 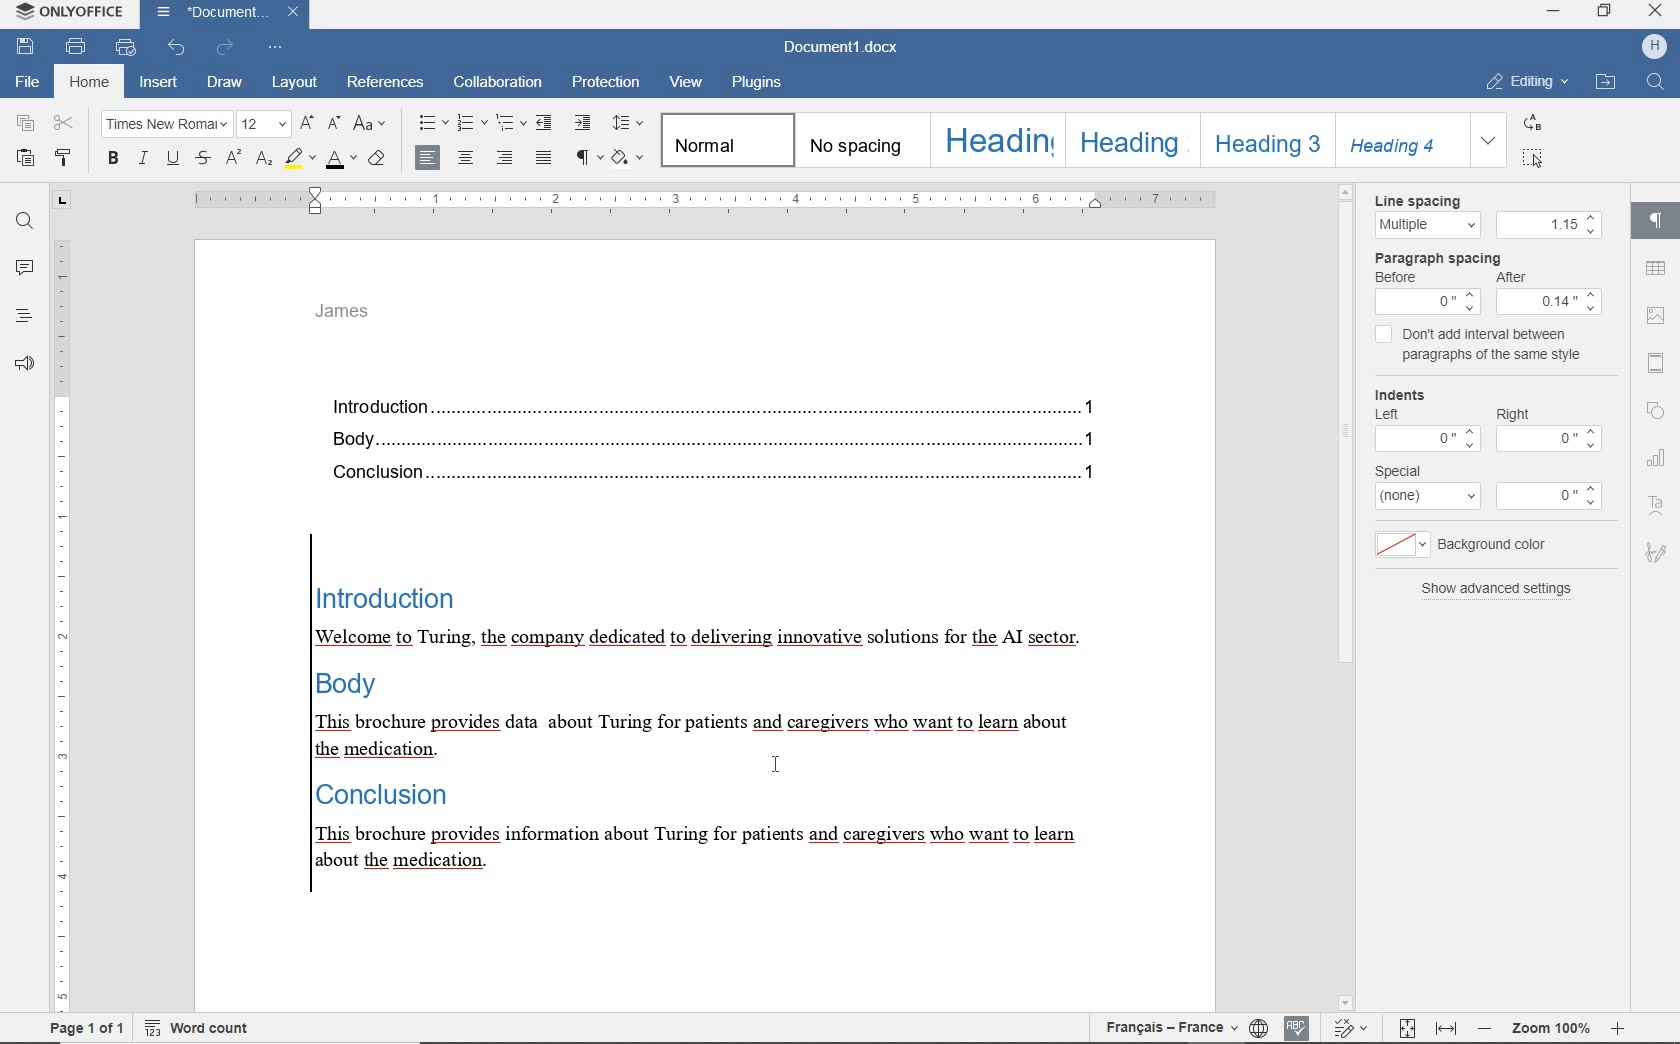 What do you see at coordinates (1549, 225) in the screenshot?
I see `1.15` at bounding box center [1549, 225].